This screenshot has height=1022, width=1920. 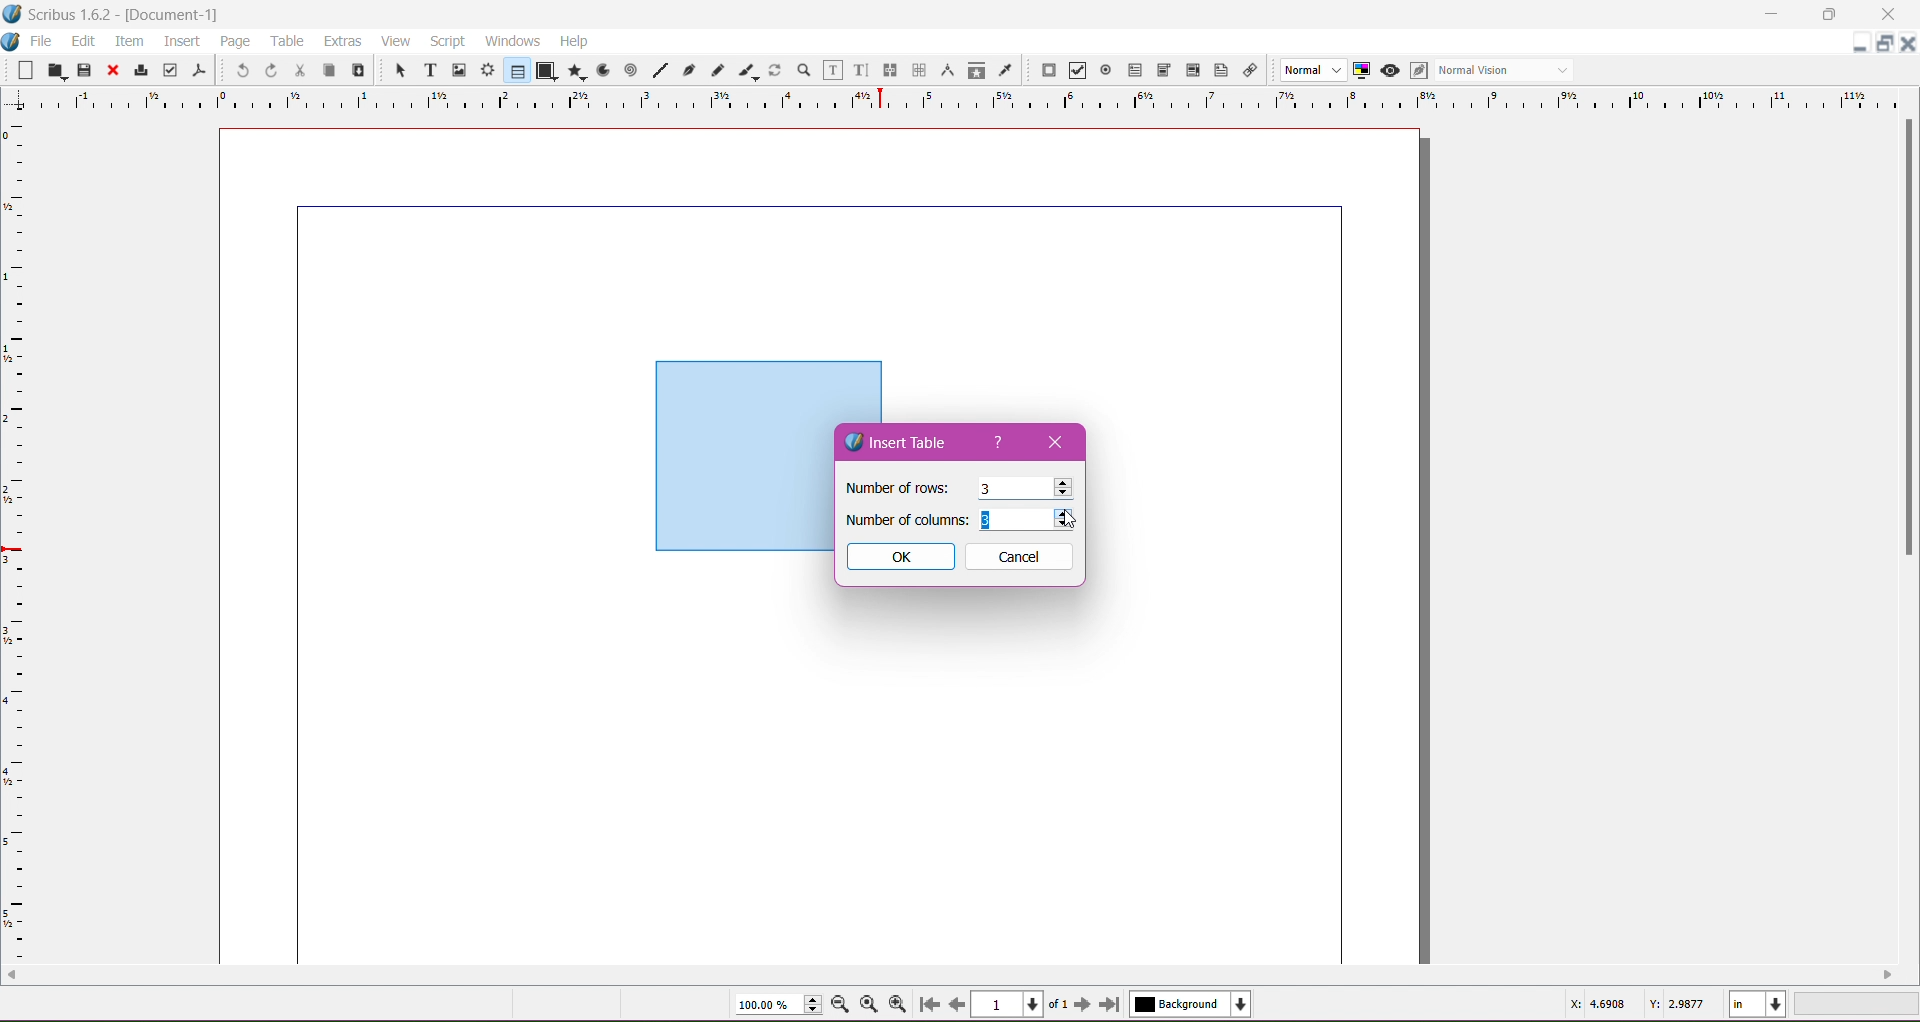 I want to click on Last Page, so click(x=1114, y=1006).